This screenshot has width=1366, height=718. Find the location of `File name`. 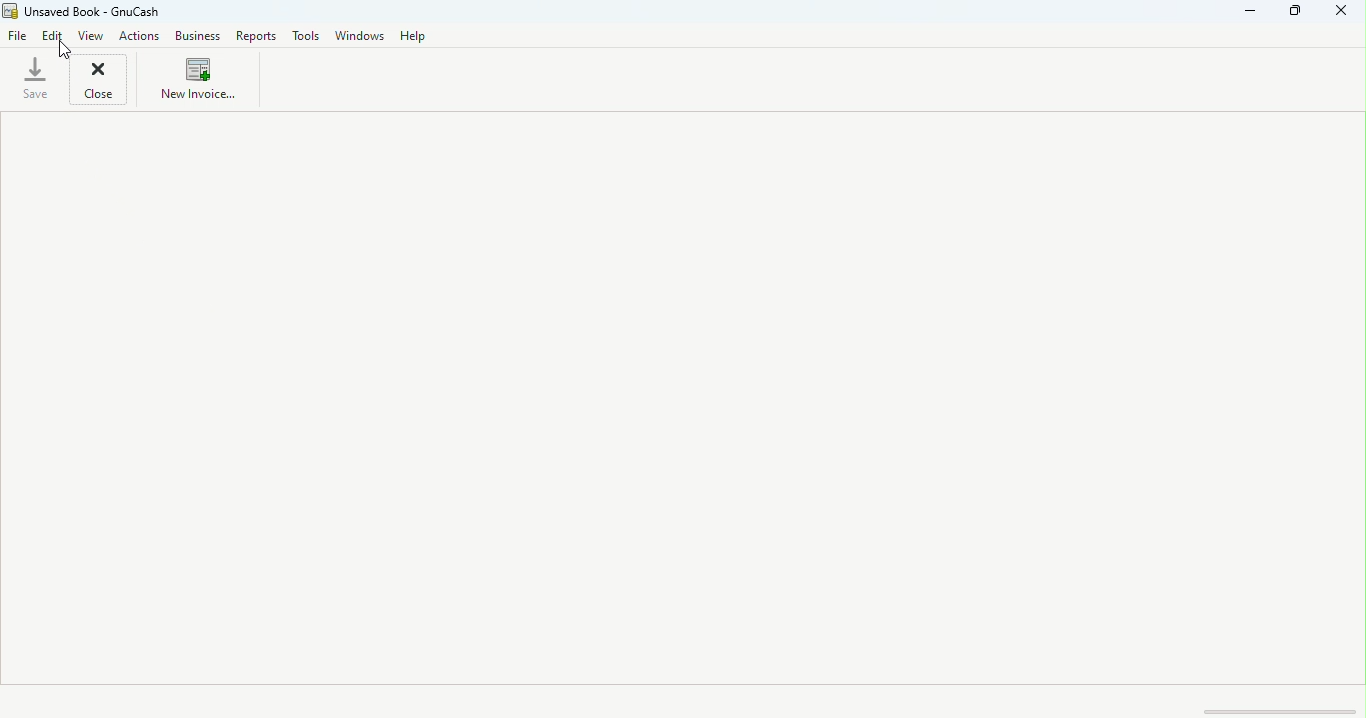

File name is located at coordinates (105, 11).